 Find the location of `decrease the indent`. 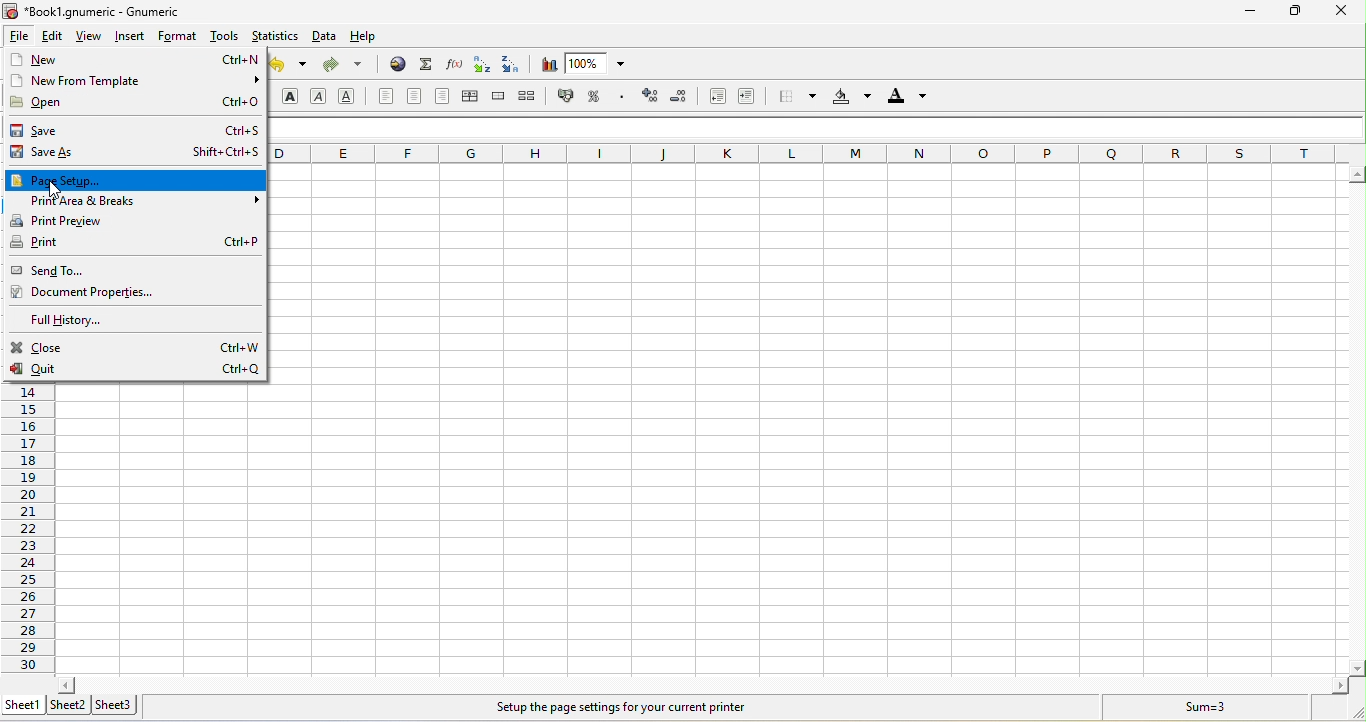

decrease the indent is located at coordinates (713, 97).